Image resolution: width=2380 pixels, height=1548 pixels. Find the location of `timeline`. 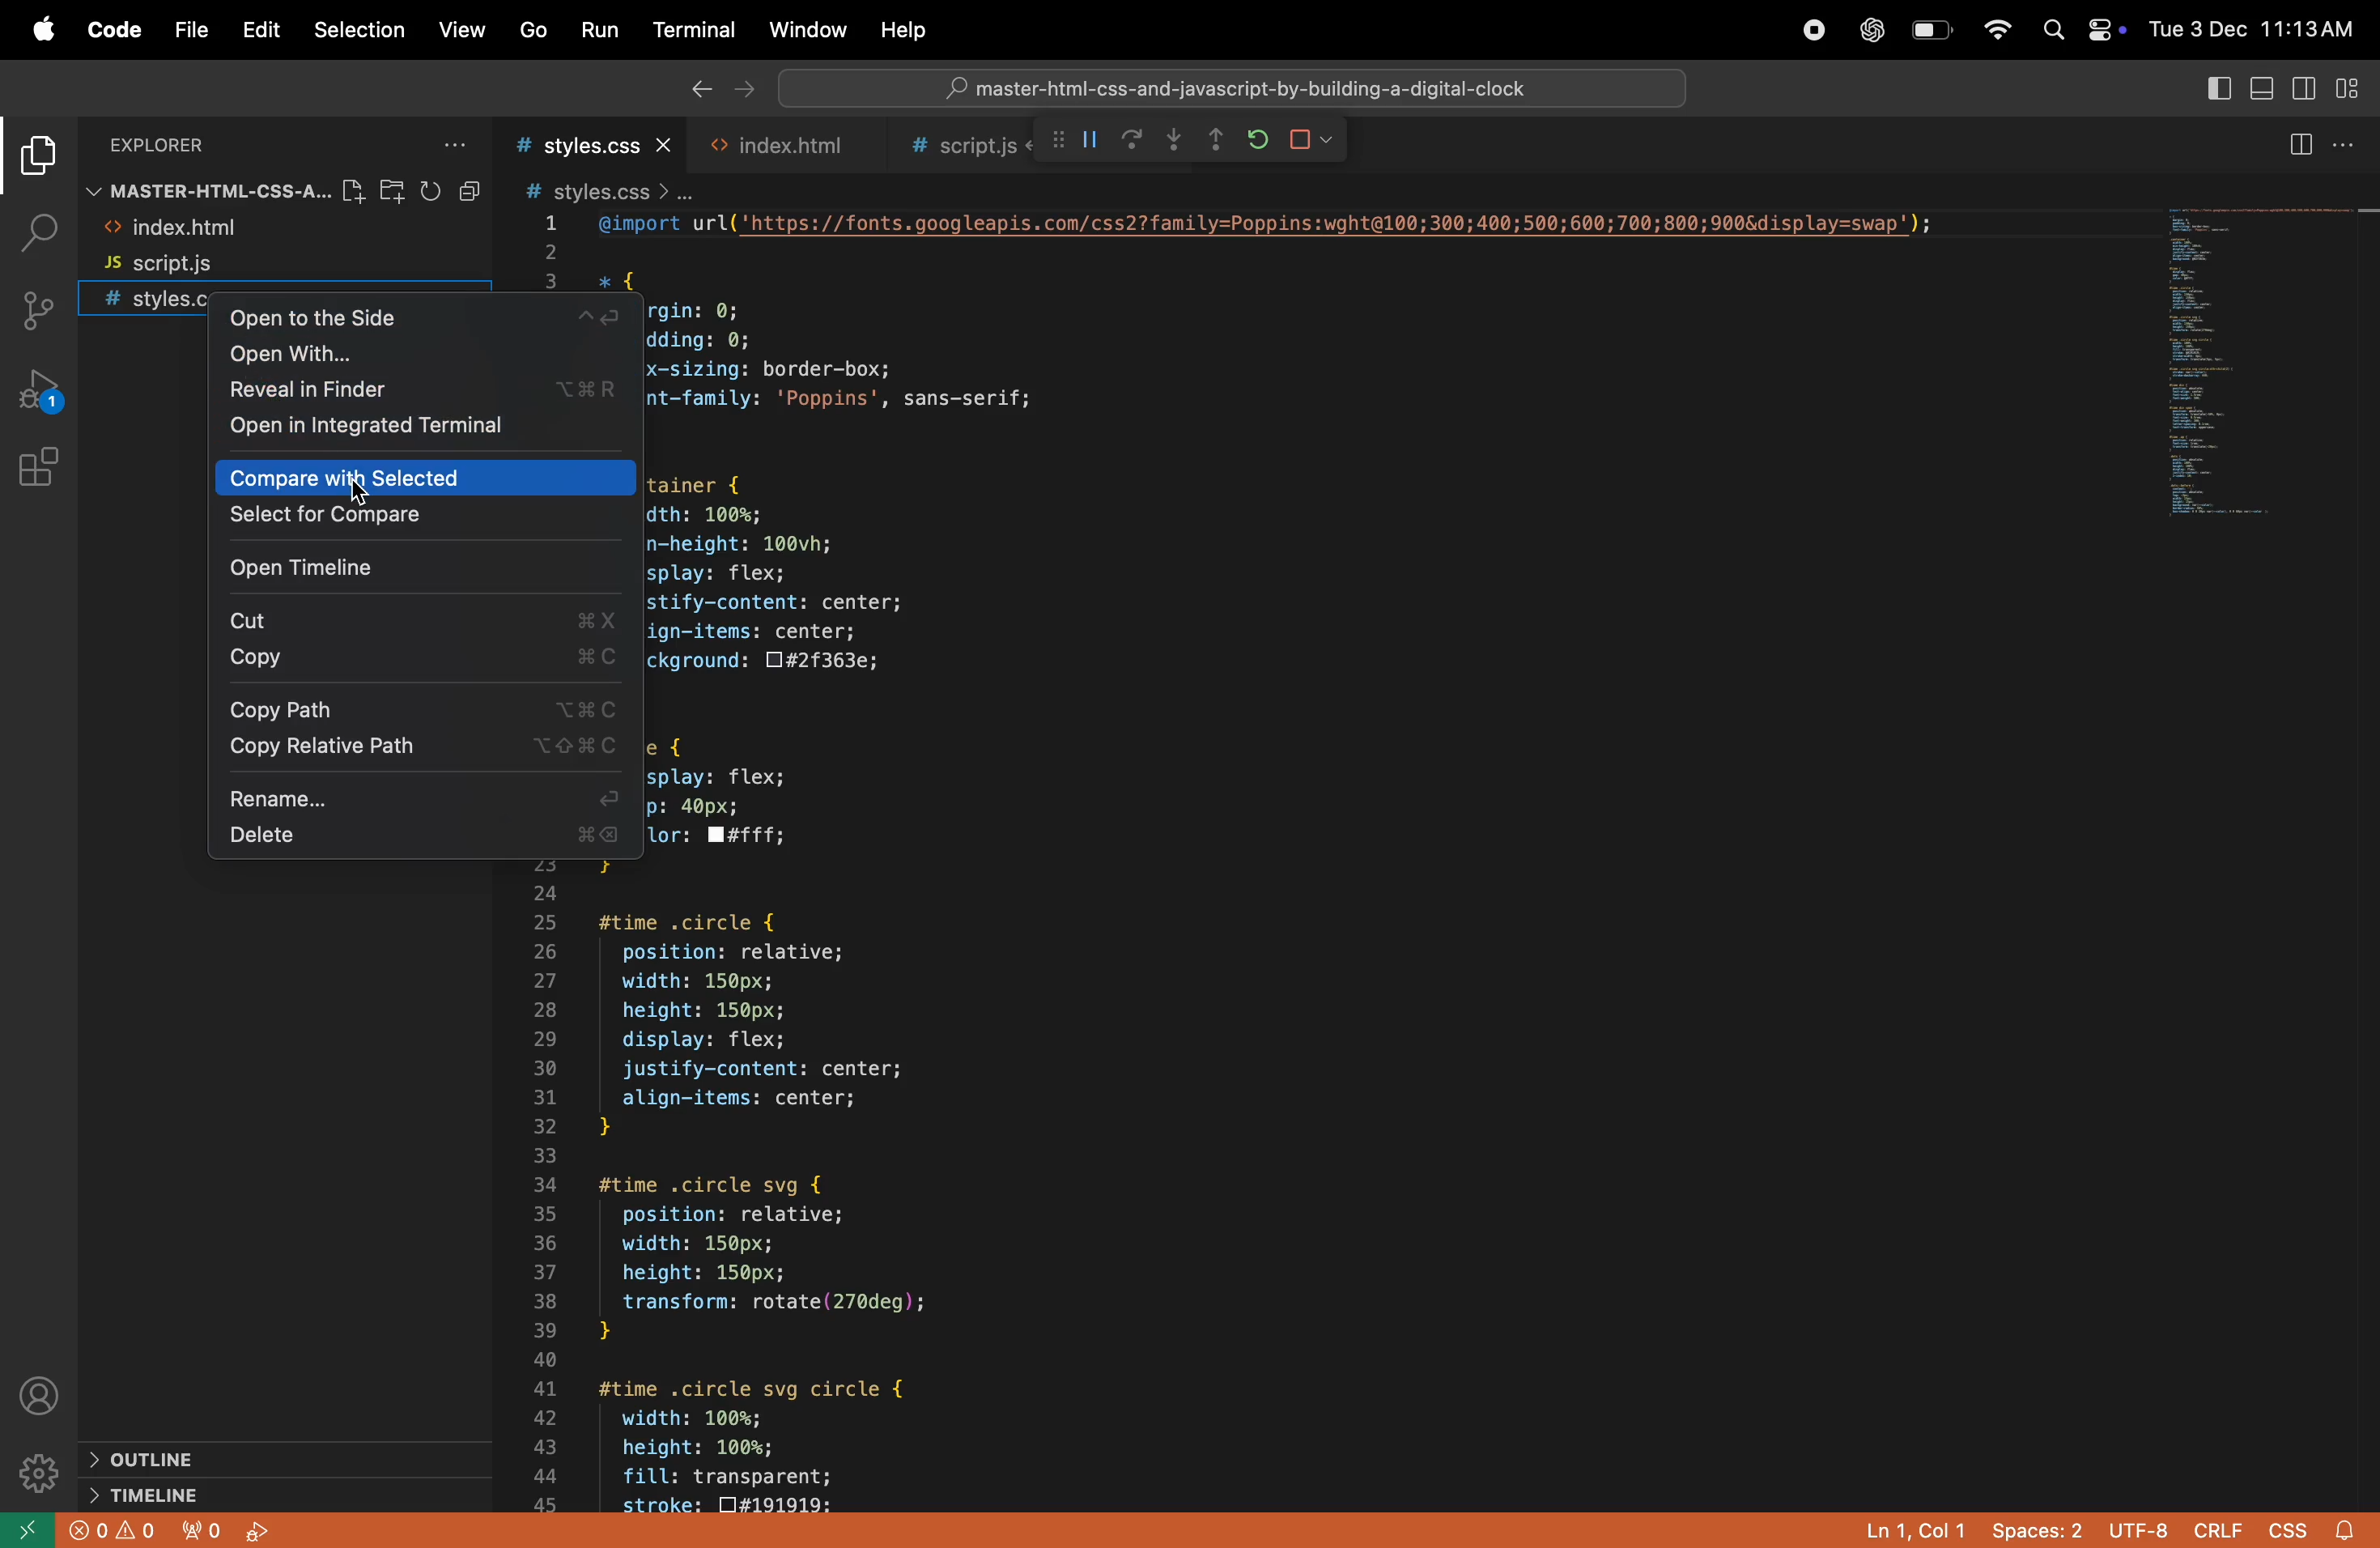

timeline is located at coordinates (142, 1494).